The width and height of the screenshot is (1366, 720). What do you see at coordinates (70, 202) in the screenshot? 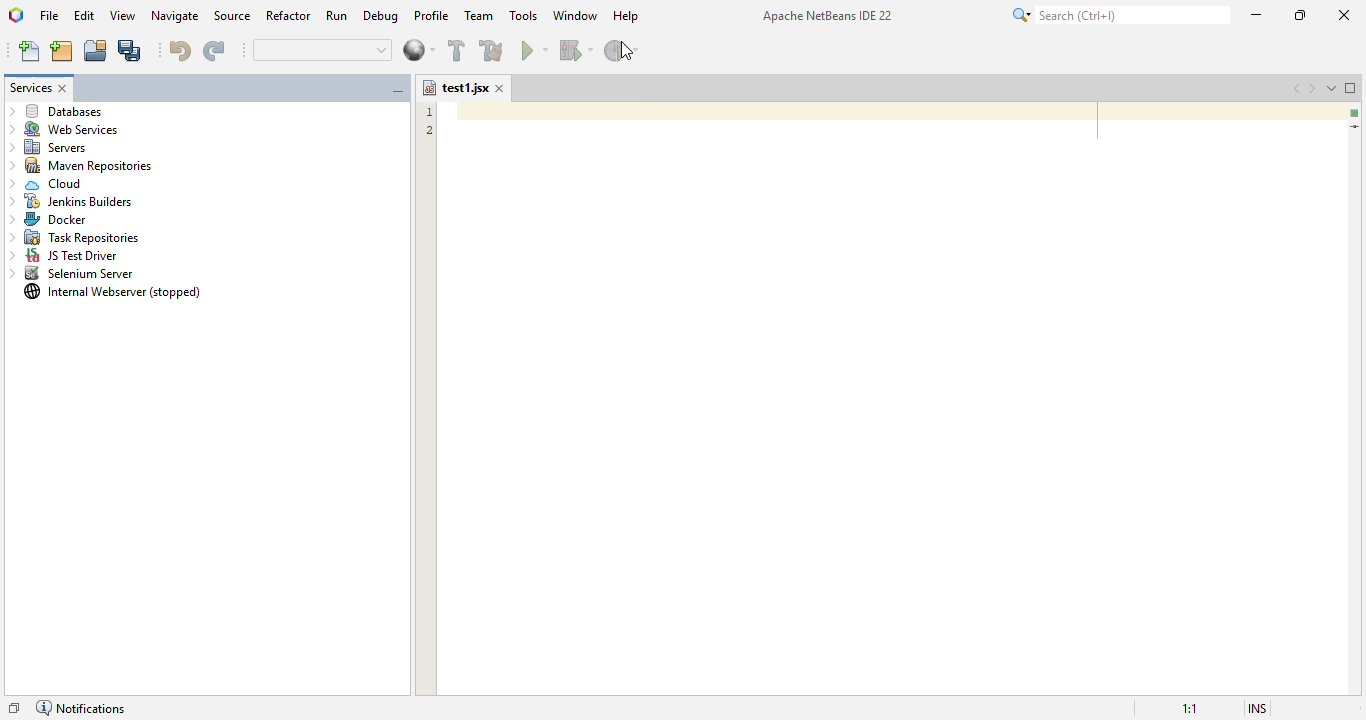
I see `jenkins builders` at bounding box center [70, 202].